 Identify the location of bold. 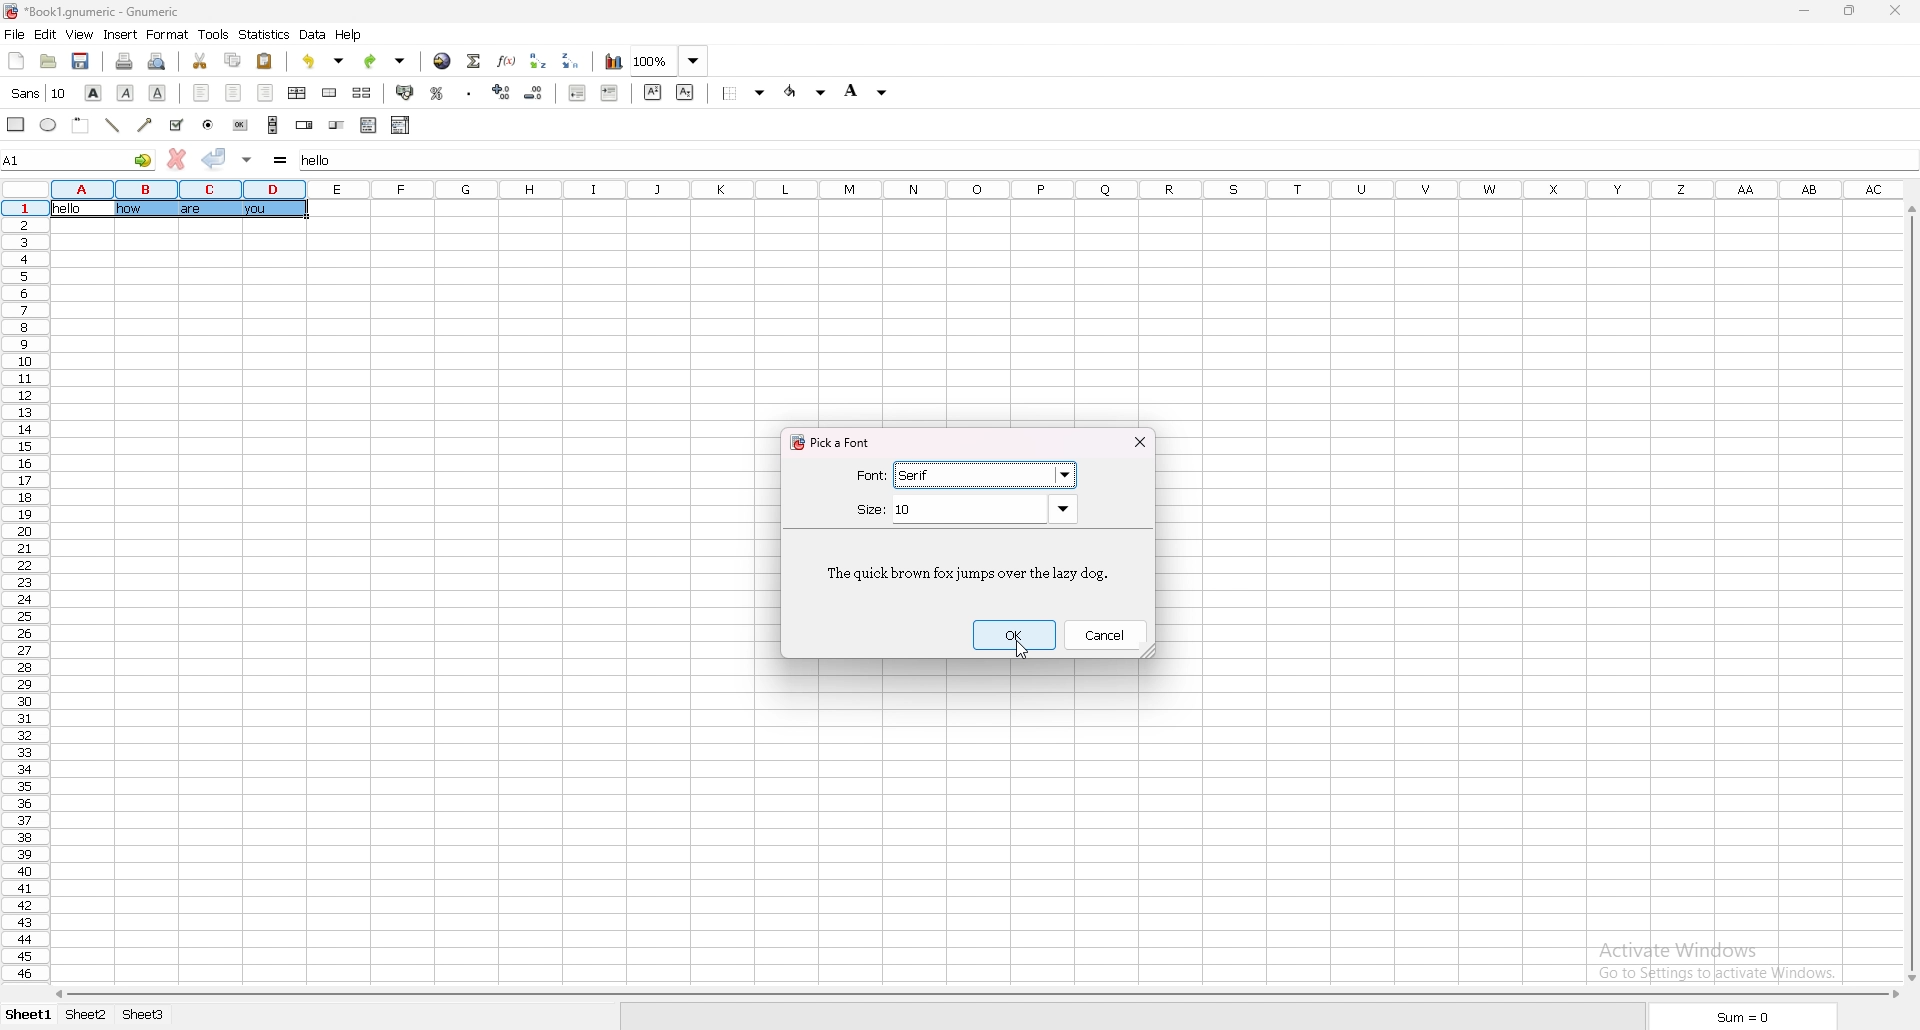
(93, 92).